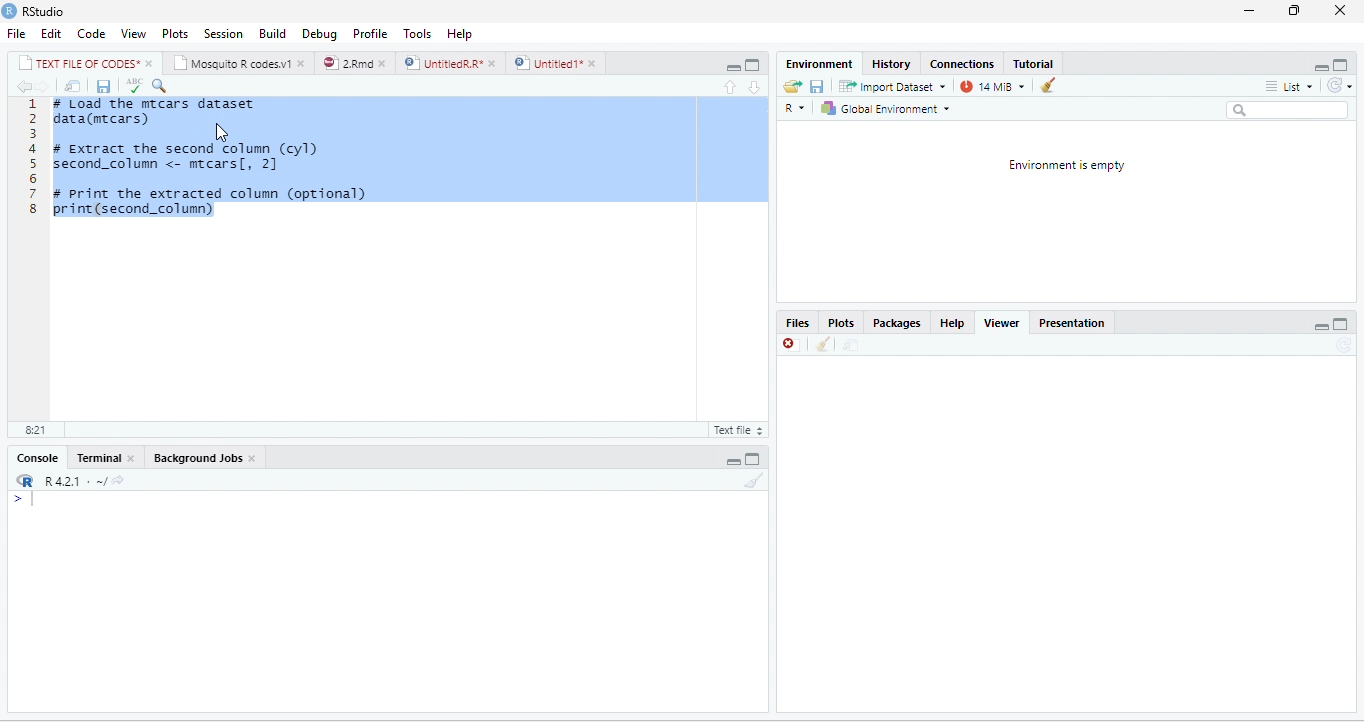 The width and height of the screenshot is (1364, 722). I want to click on refresh, so click(1343, 86).